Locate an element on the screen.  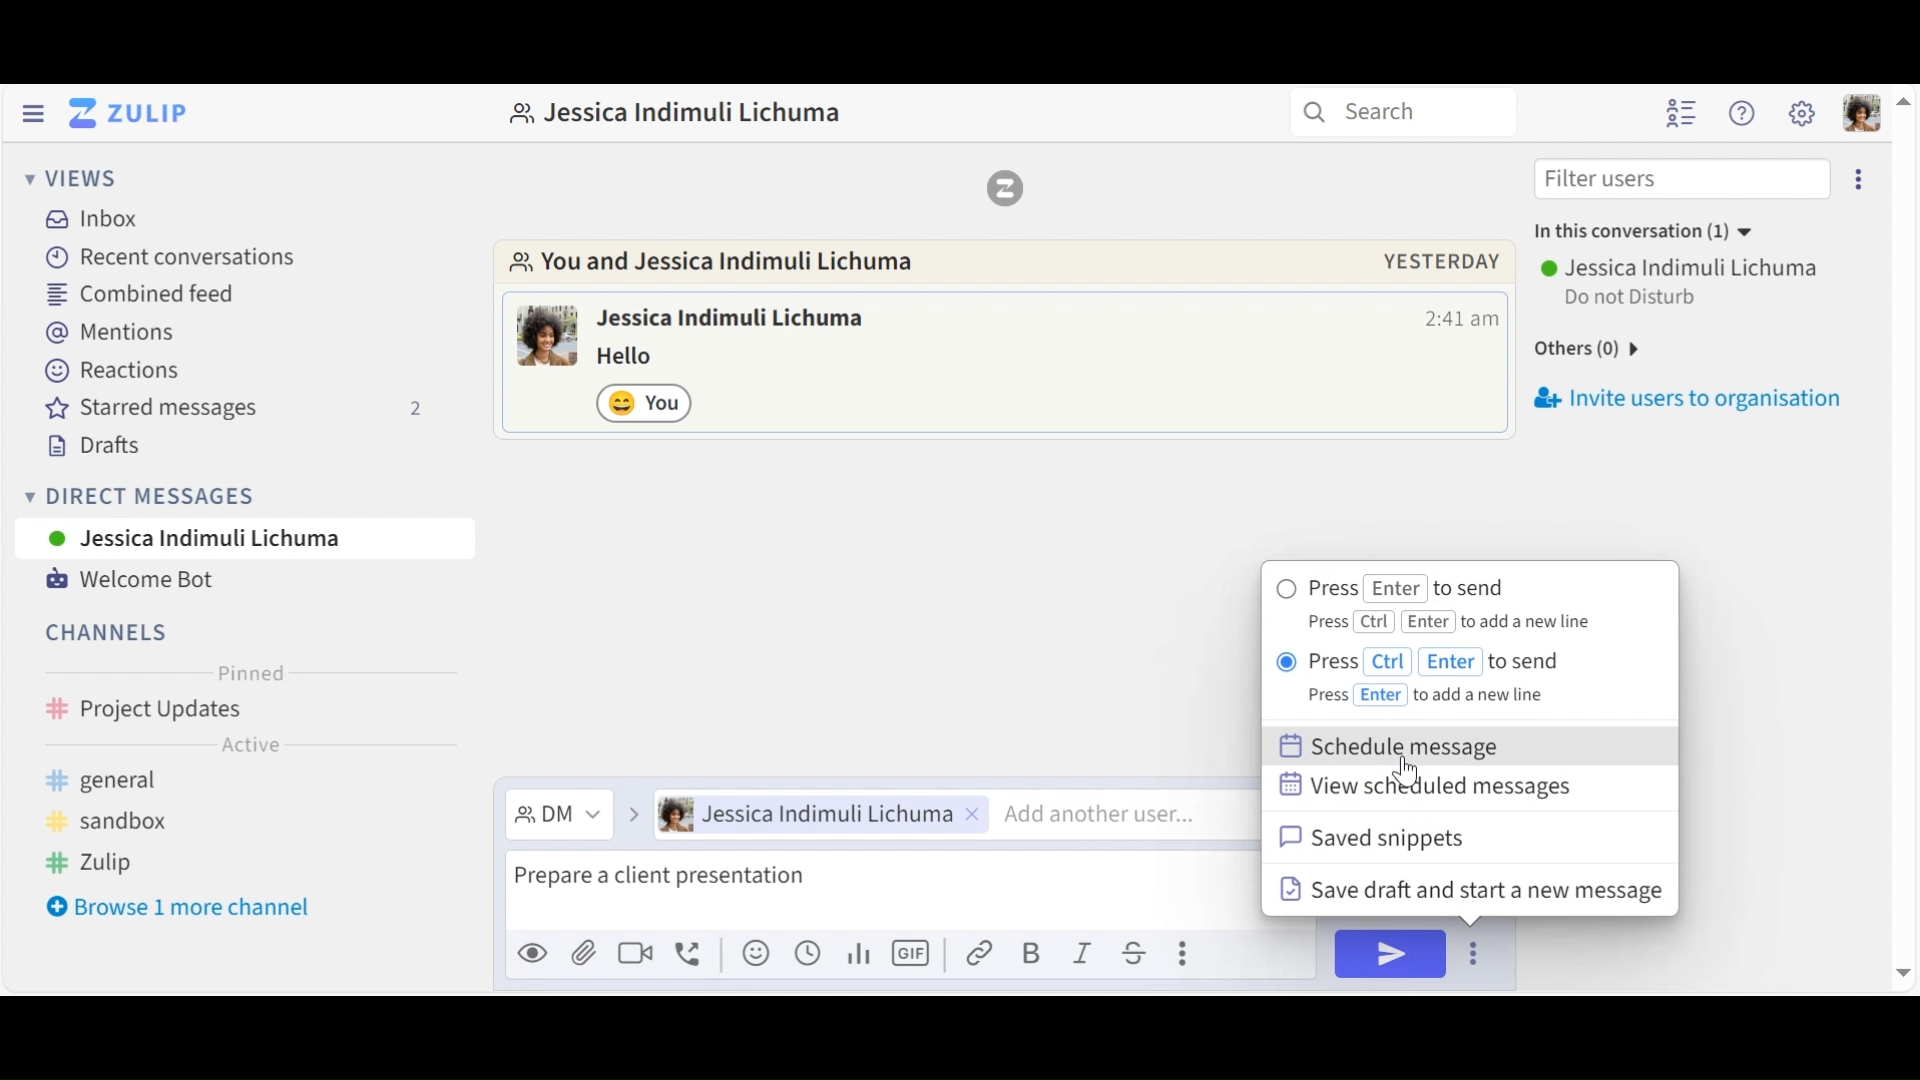
Recent conversations is located at coordinates (175, 258).